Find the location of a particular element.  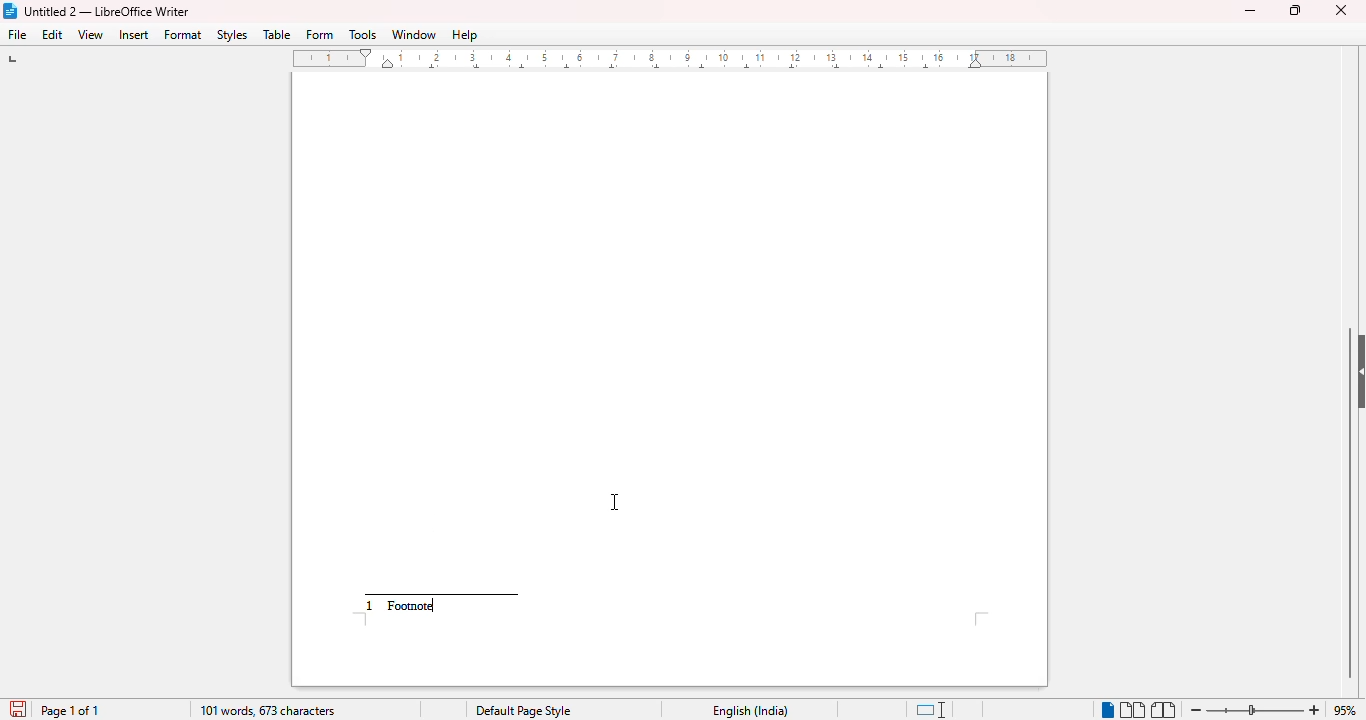

vertical scroll bar is located at coordinates (1352, 500).